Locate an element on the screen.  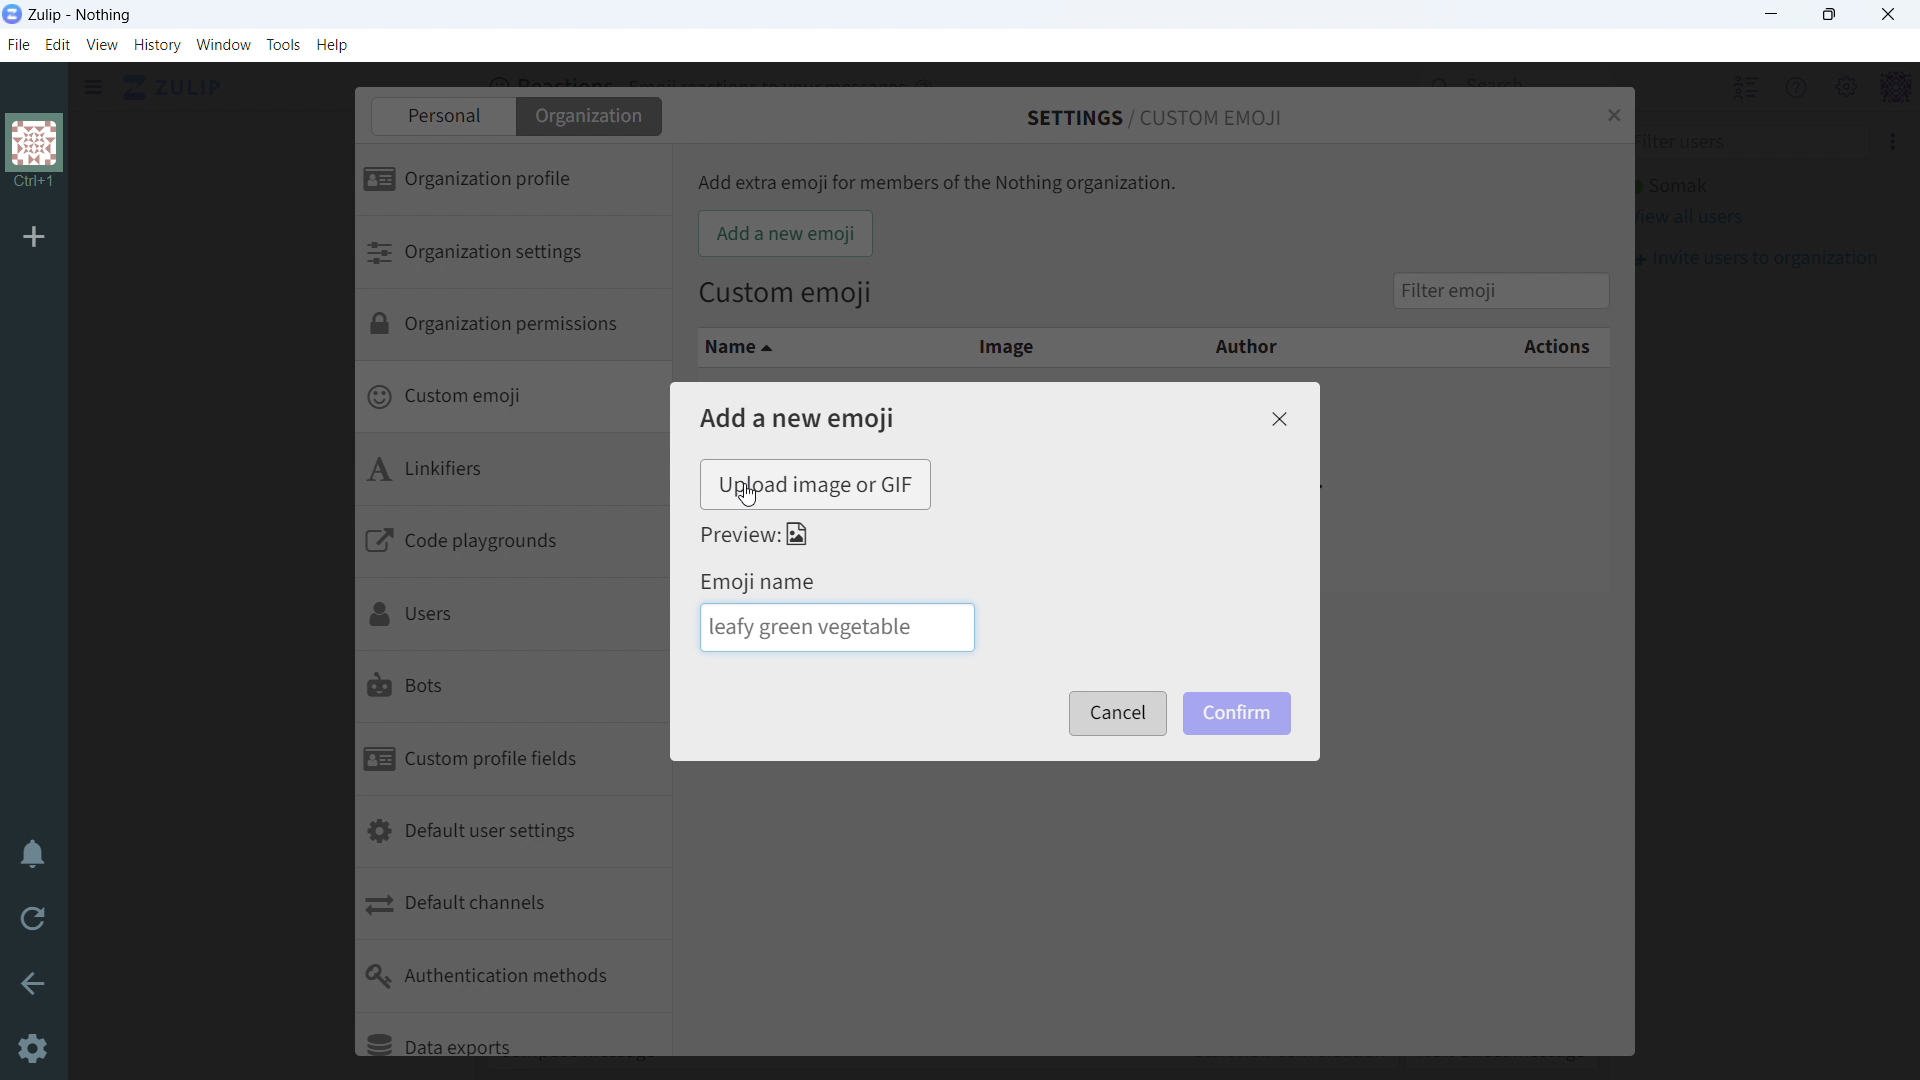
bots is located at coordinates (514, 689).